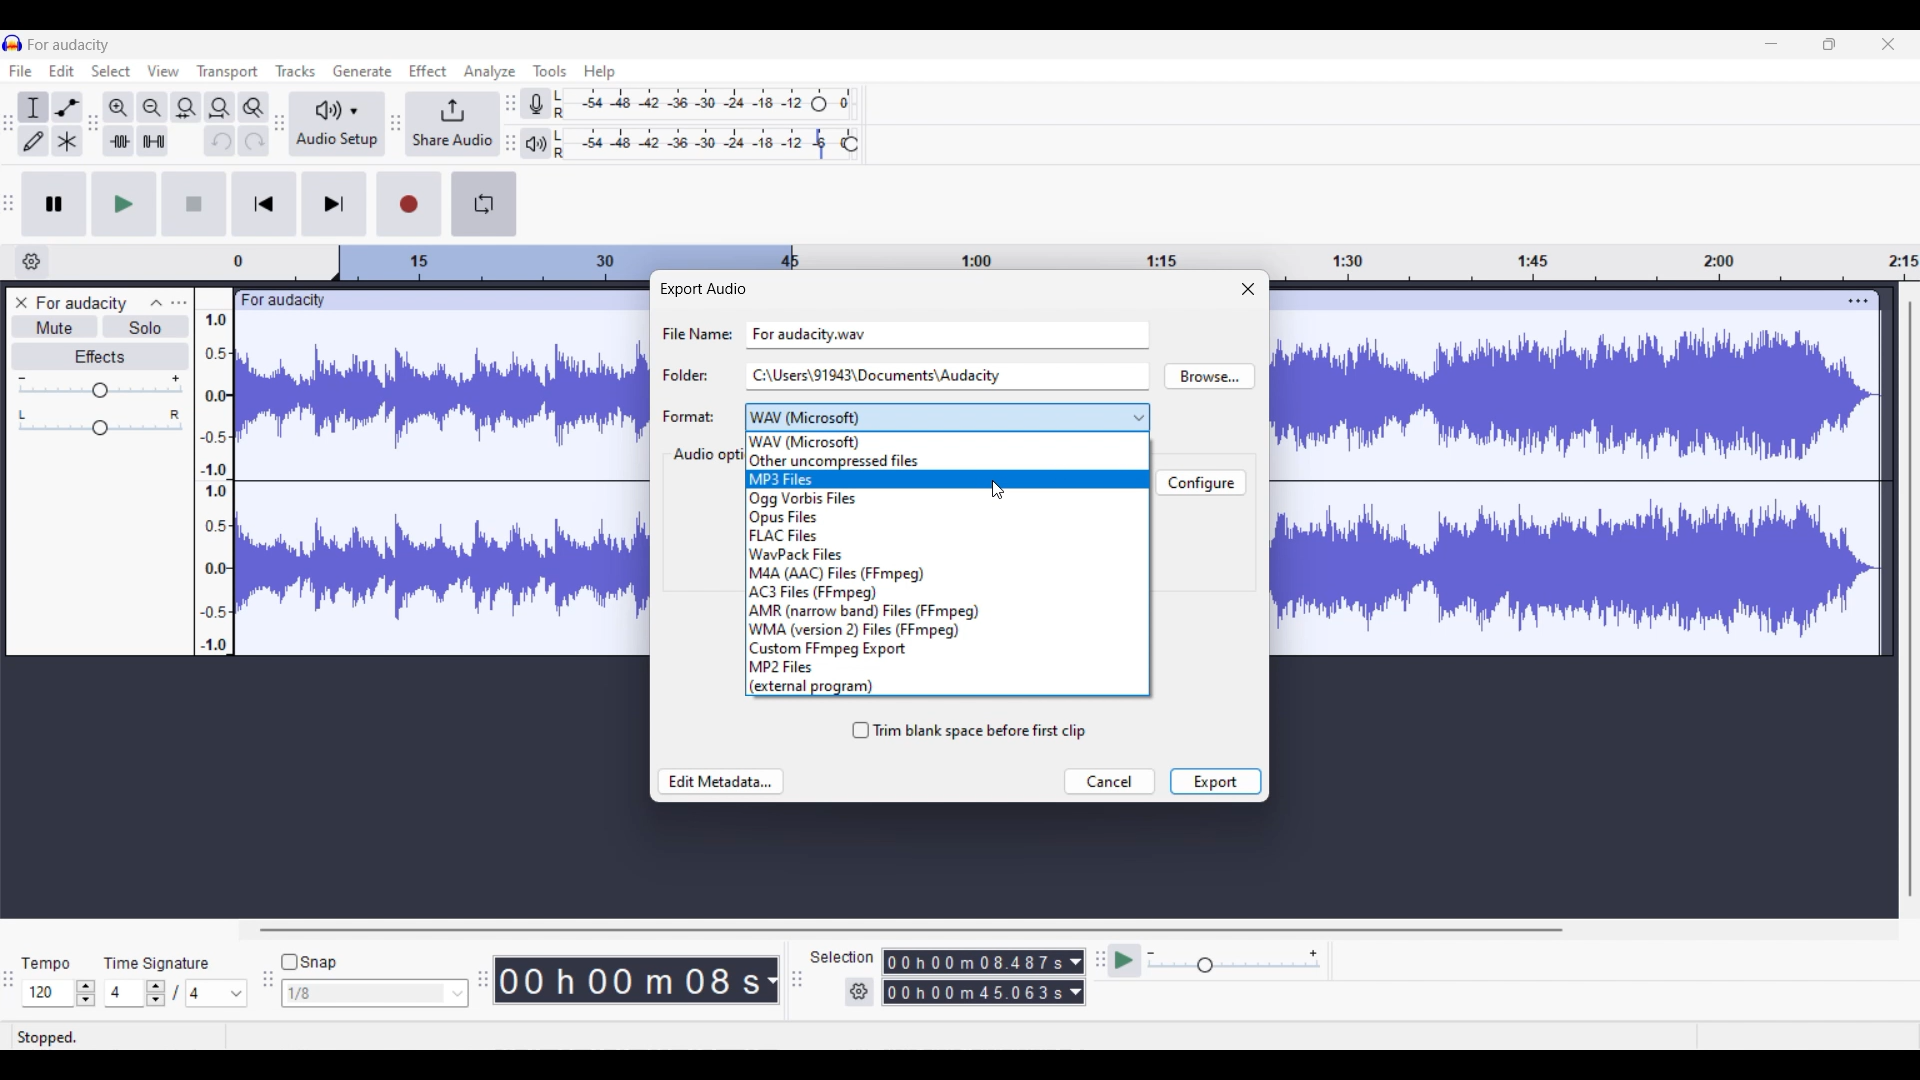 The width and height of the screenshot is (1920, 1080). What do you see at coordinates (194, 203) in the screenshot?
I see `Stop` at bounding box center [194, 203].